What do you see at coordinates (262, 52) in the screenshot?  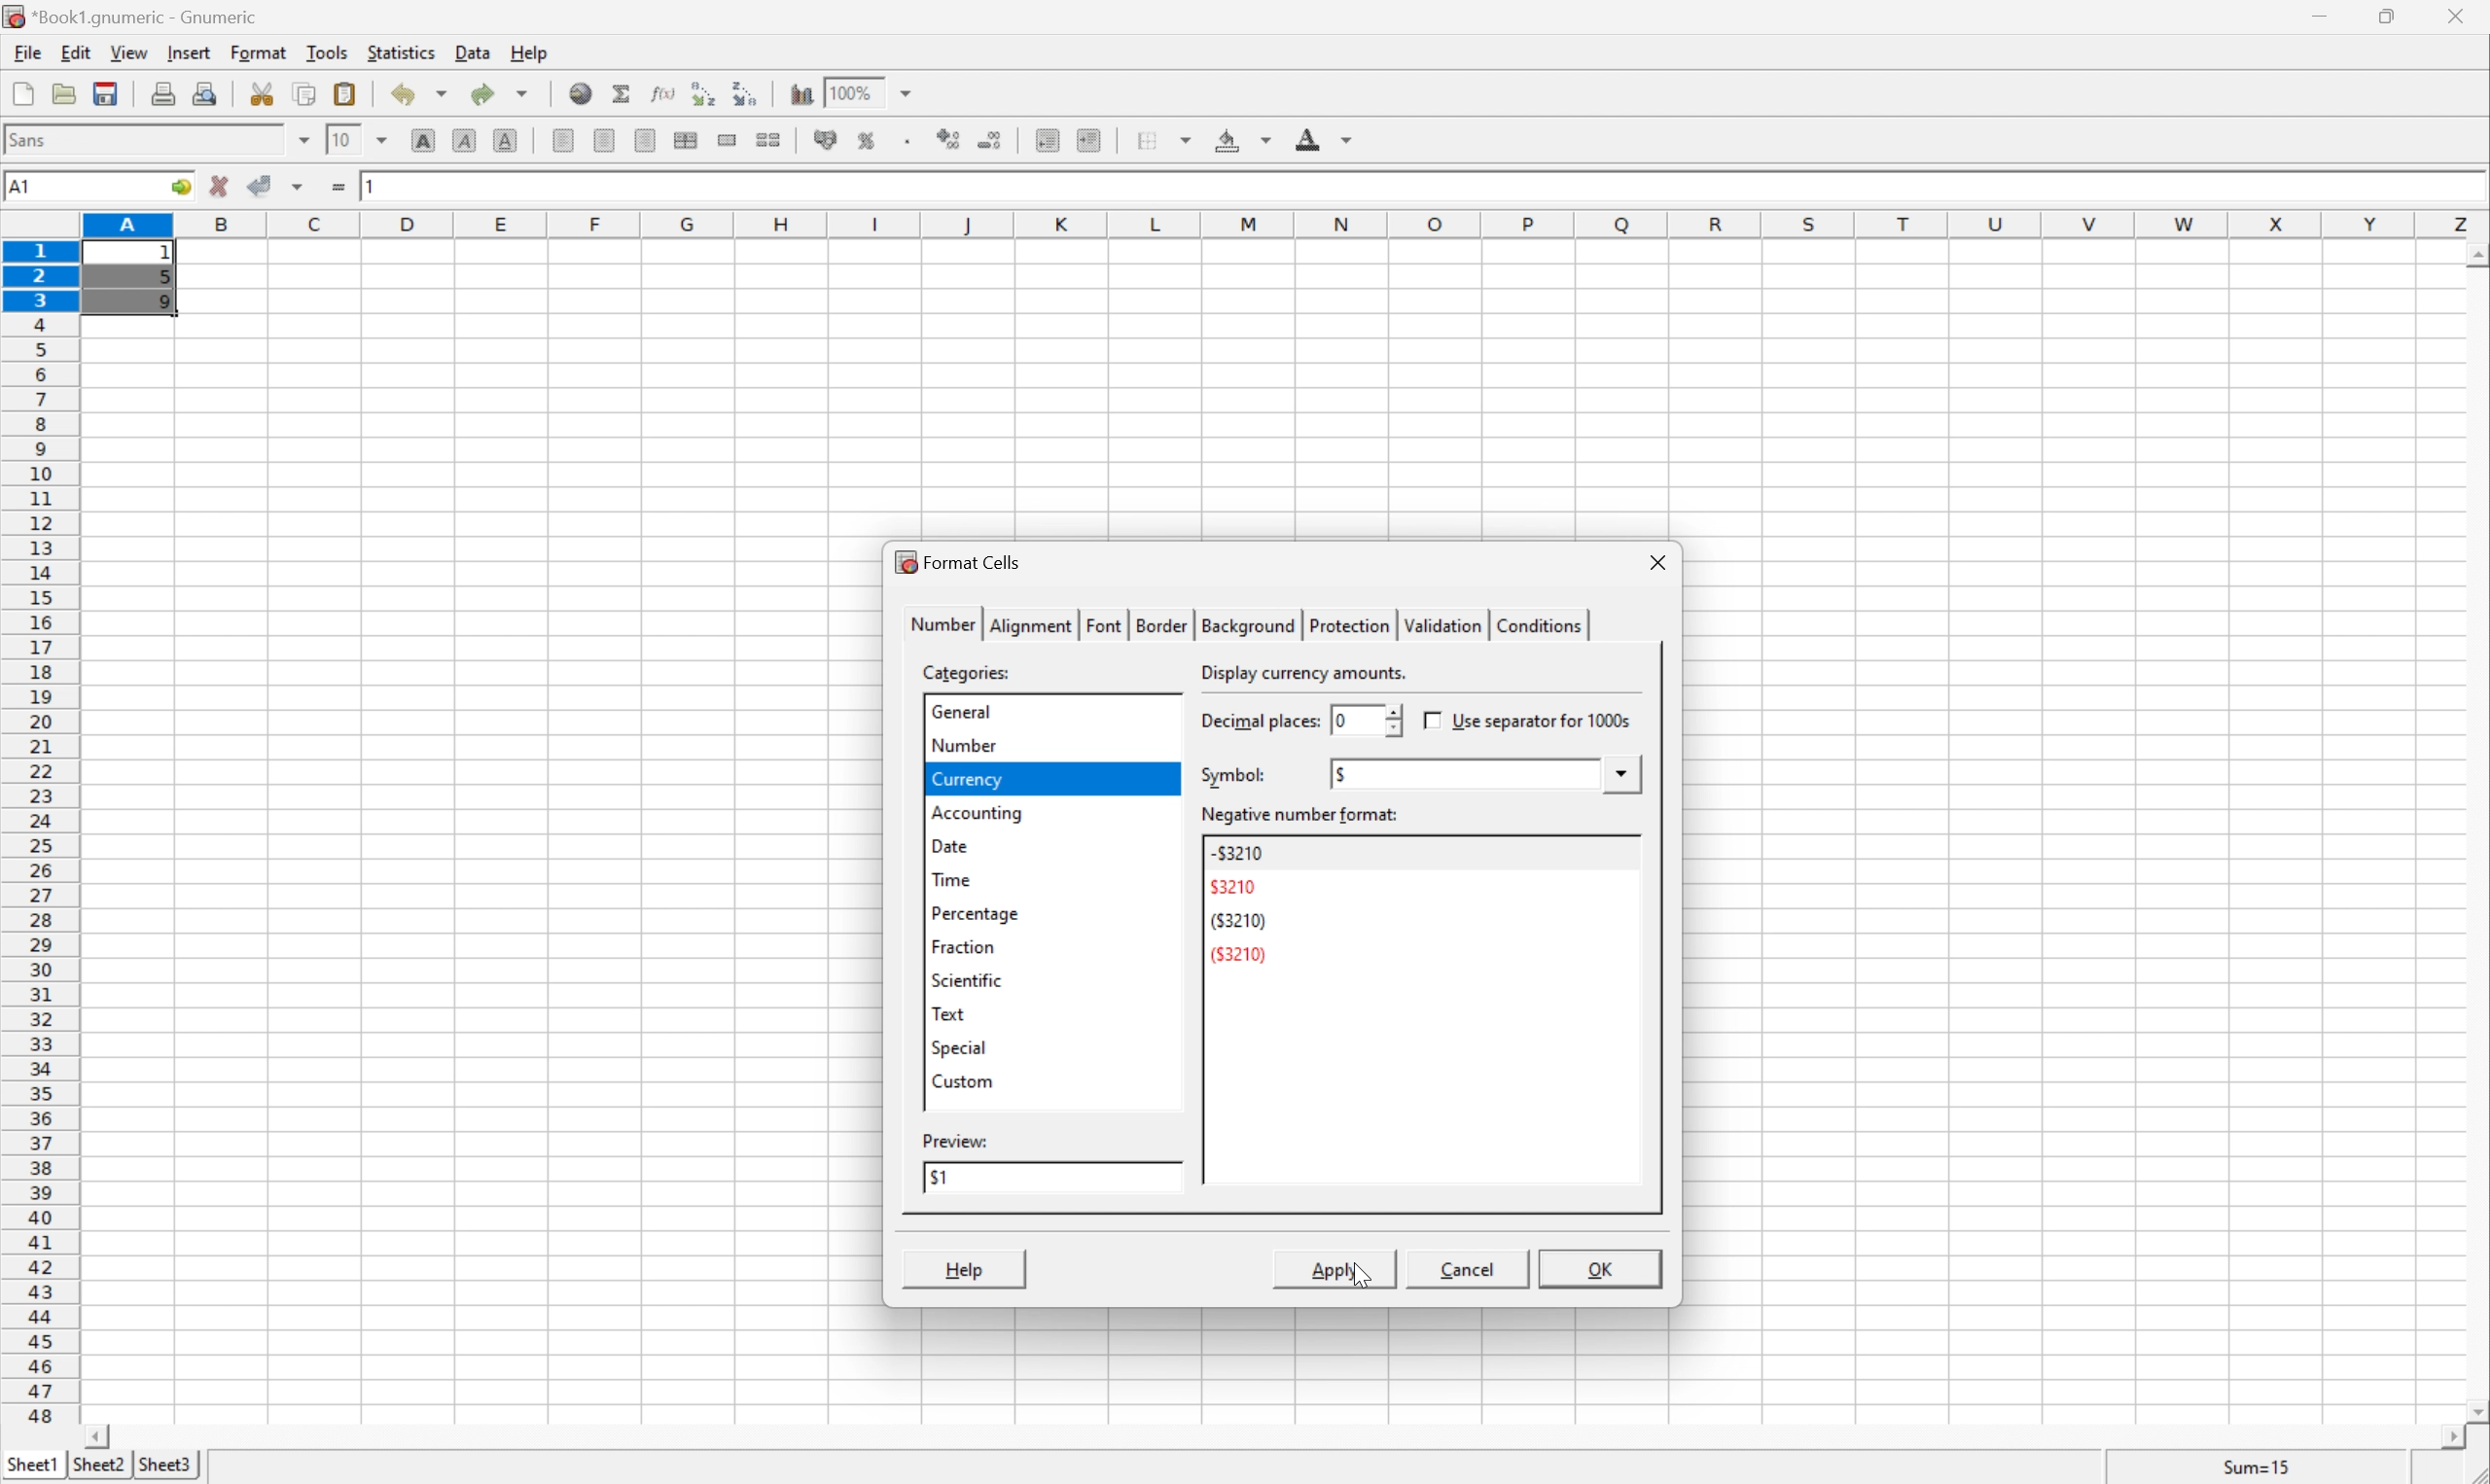 I see `format` at bounding box center [262, 52].